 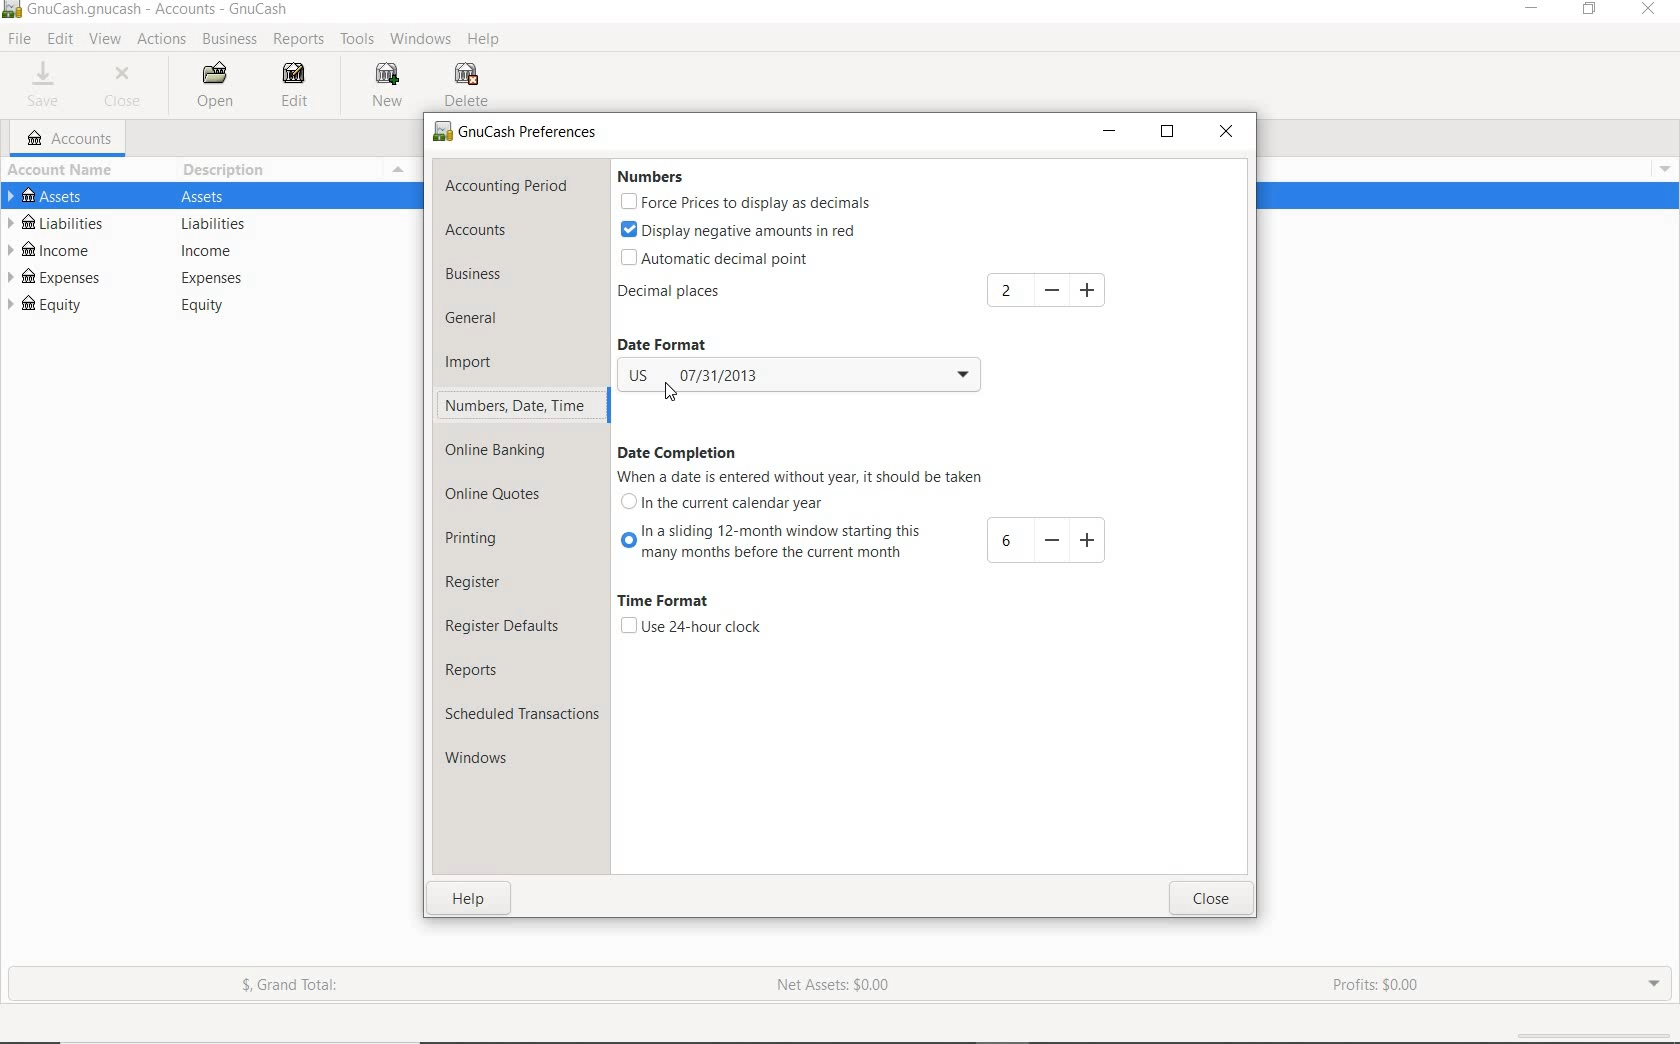 What do you see at coordinates (217, 86) in the screenshot?
I see `OPEN` at bounding box center [217, 86].